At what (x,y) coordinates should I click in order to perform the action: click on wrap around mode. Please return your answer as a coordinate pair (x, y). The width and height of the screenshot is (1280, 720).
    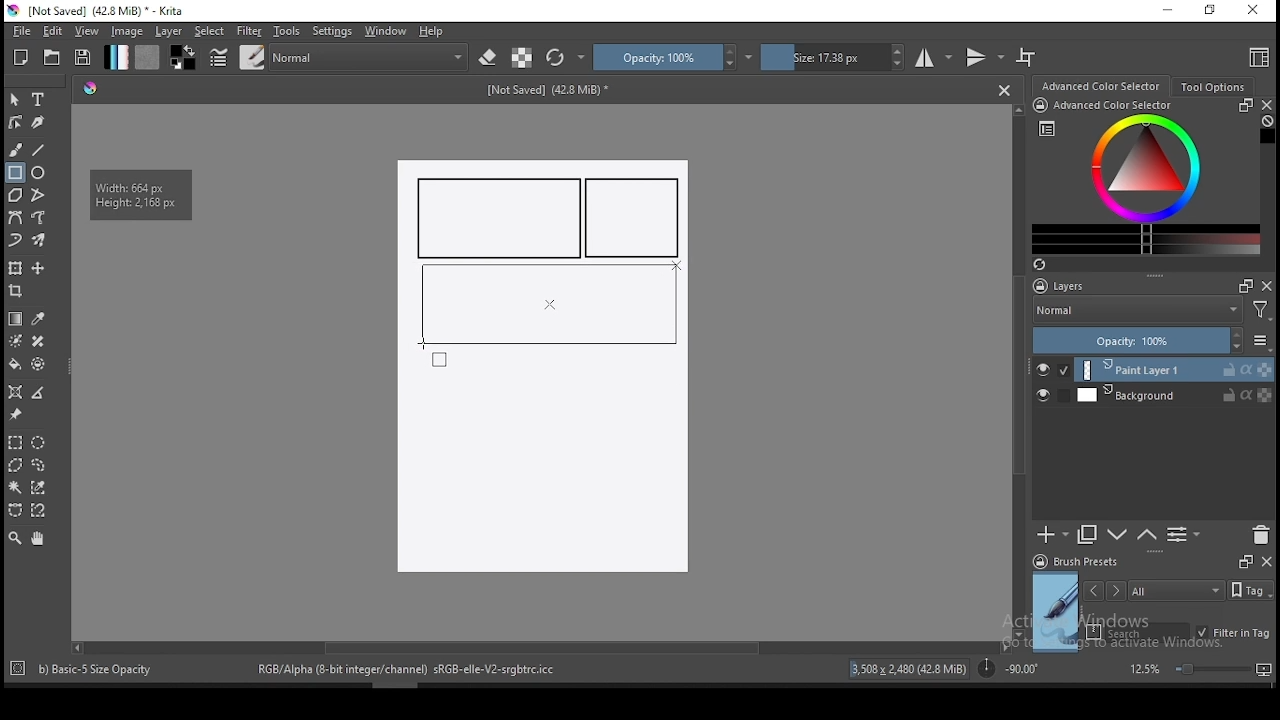
    Looking at the image, I should click on (1027, 57).